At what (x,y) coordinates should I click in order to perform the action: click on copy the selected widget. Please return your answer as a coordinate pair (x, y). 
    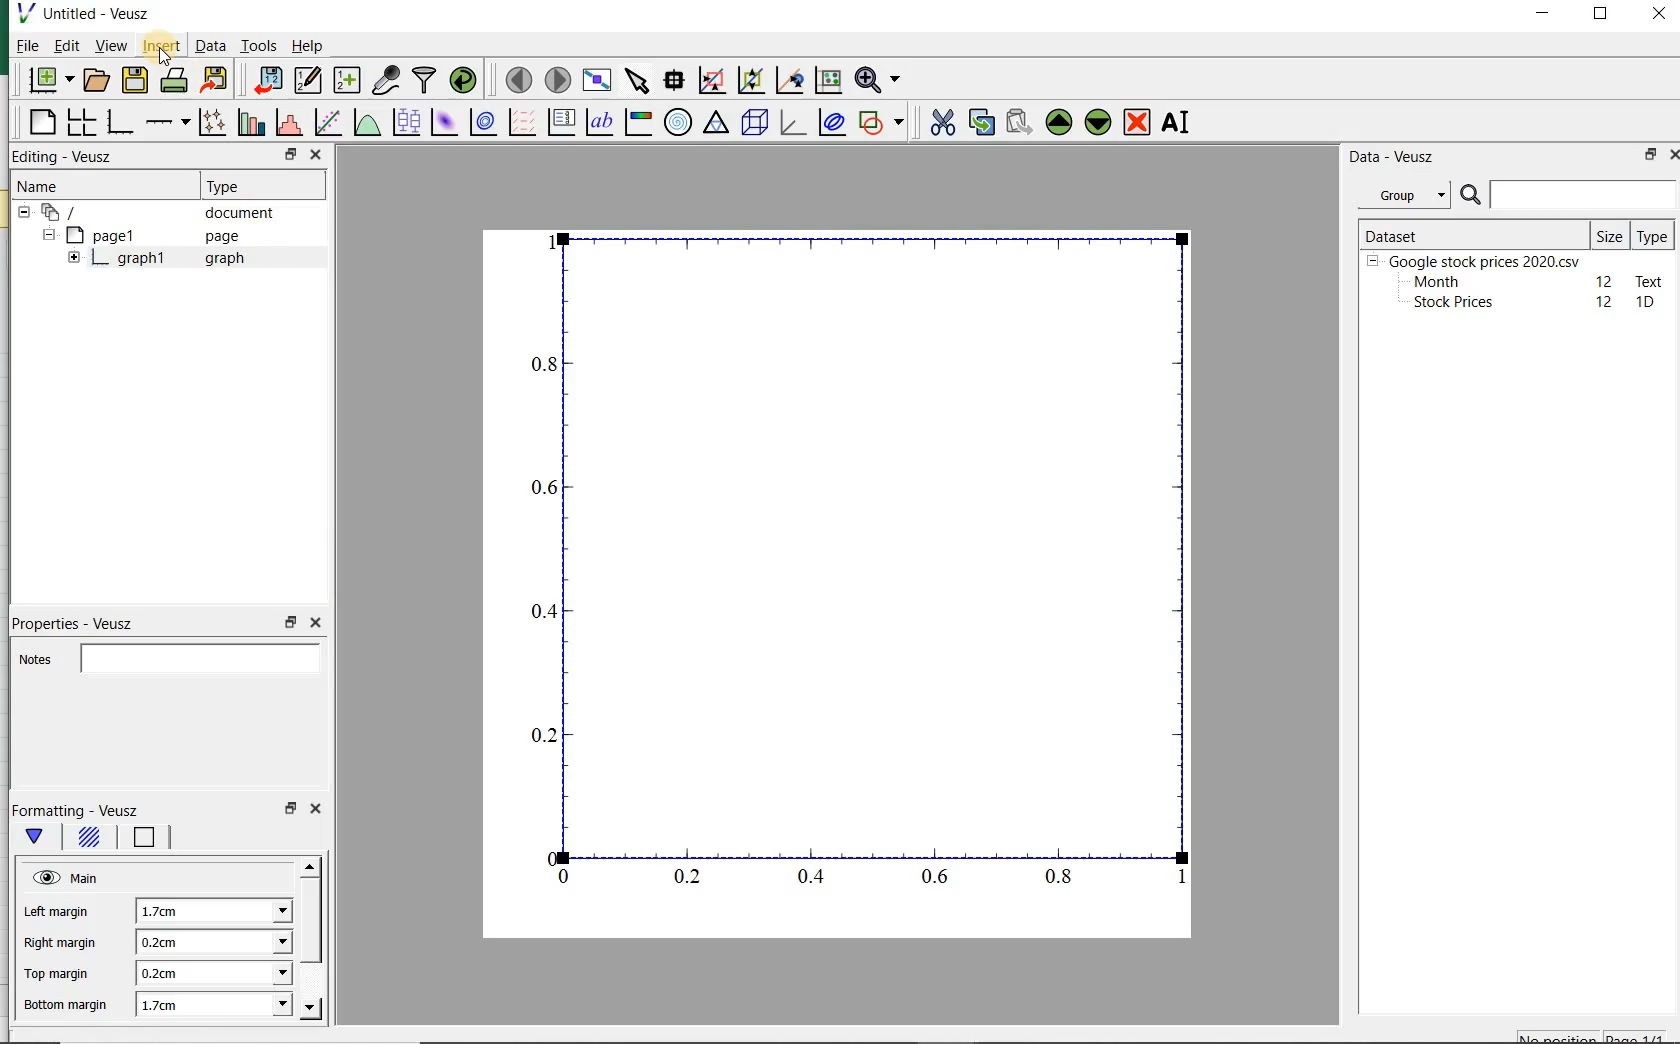
    Looking at the image, I should click on (980, 123).